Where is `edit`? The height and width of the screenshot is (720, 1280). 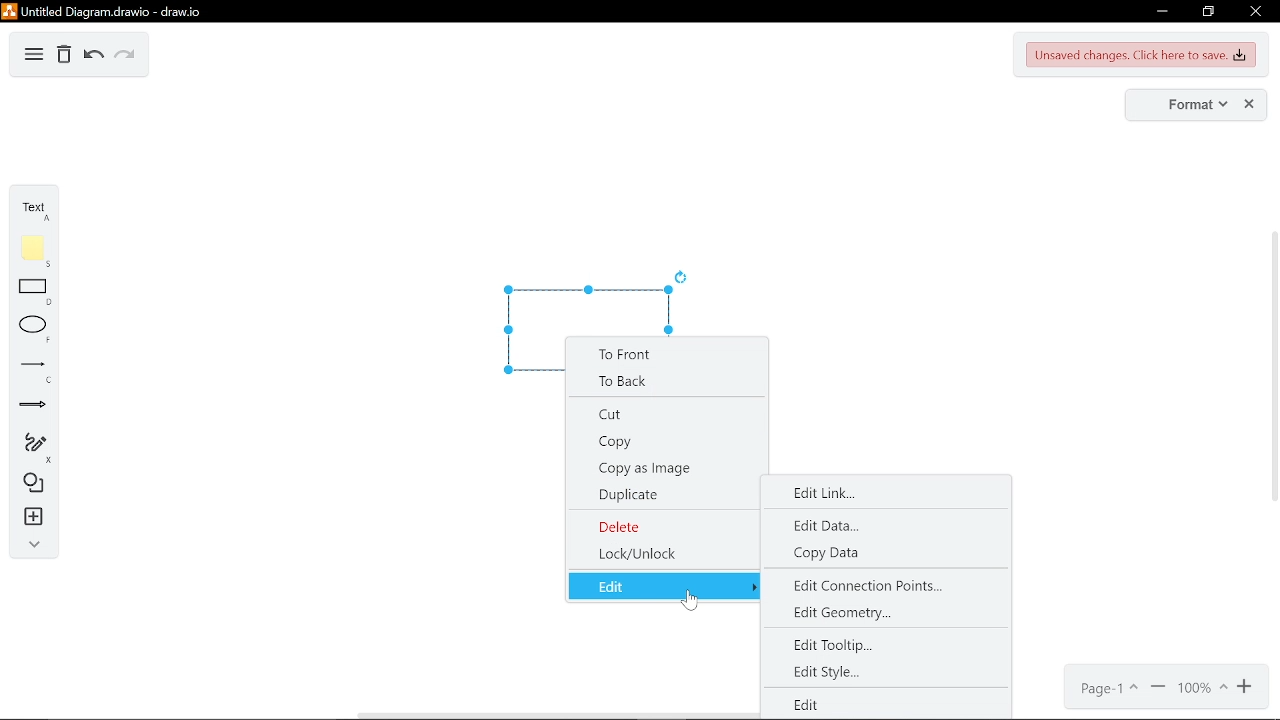 edit is located at coordinates (667, 586).